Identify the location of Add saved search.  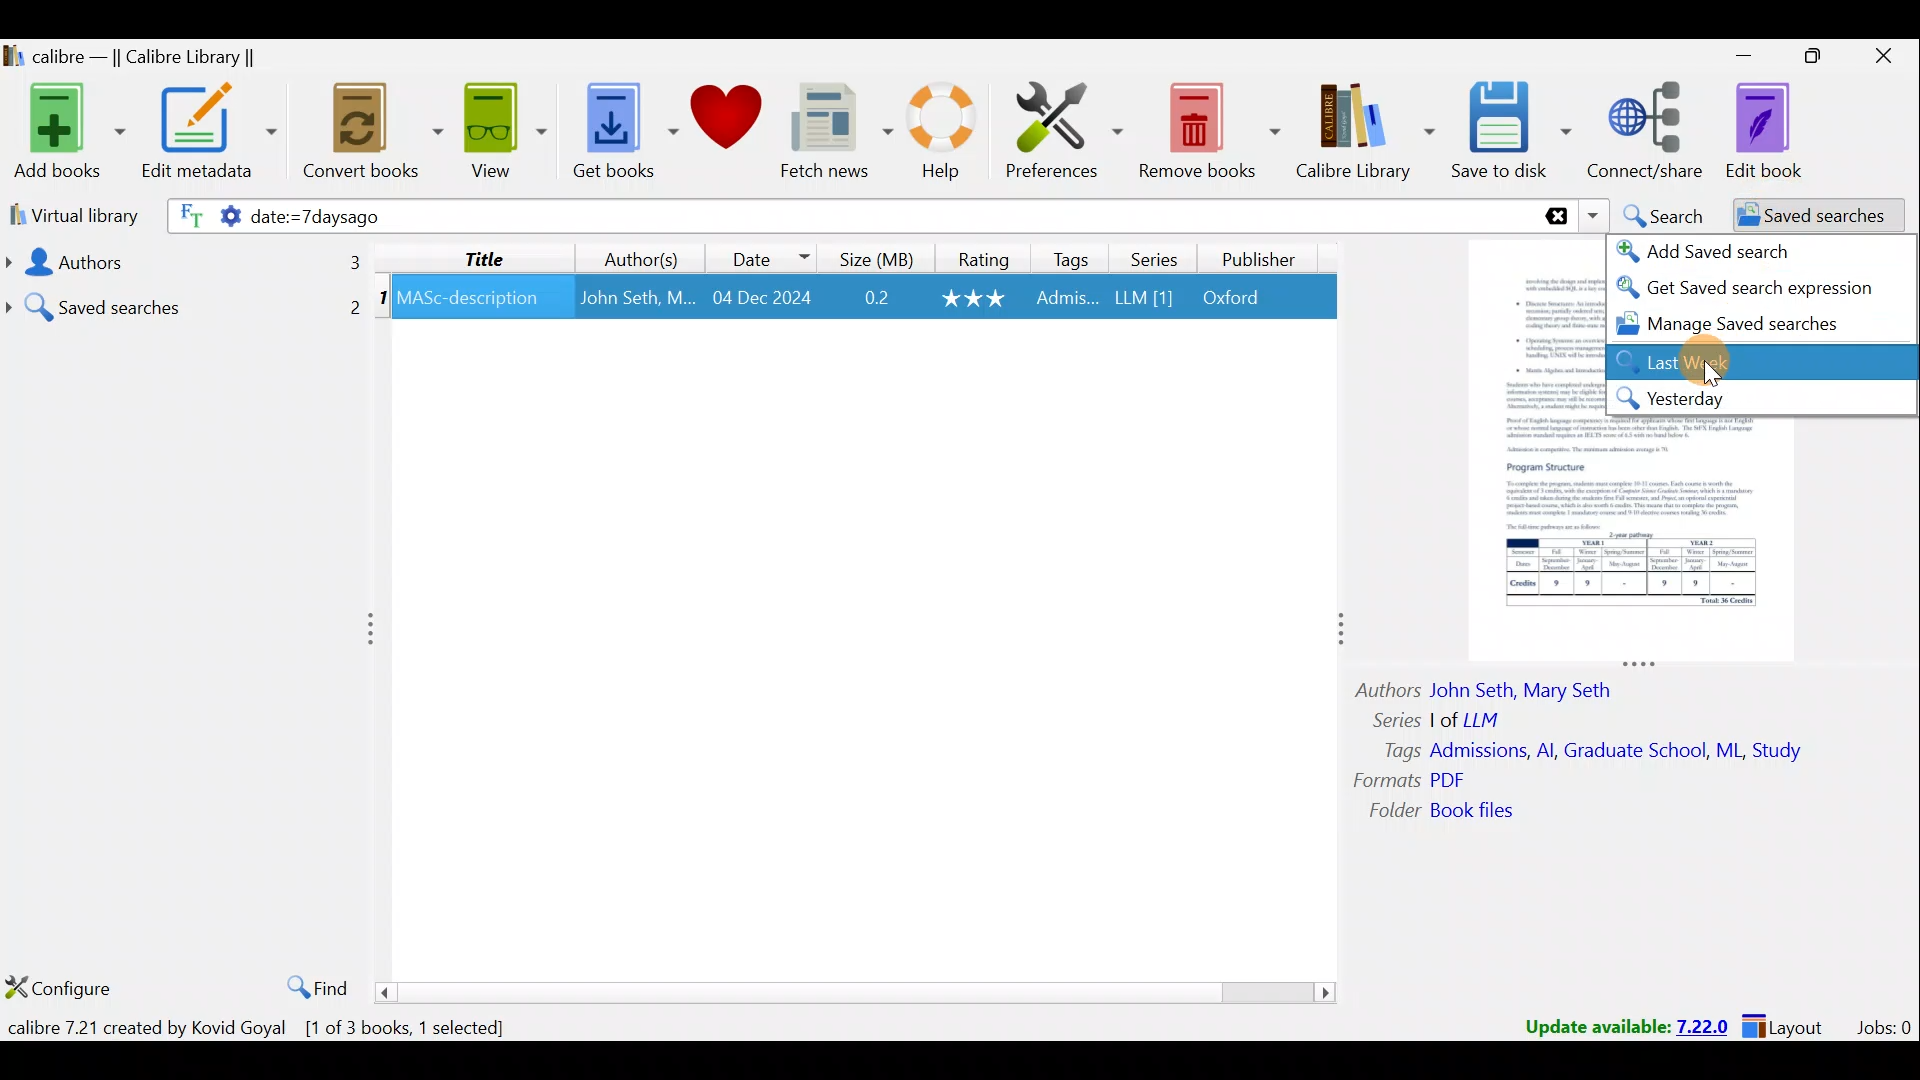
(1718, 251).